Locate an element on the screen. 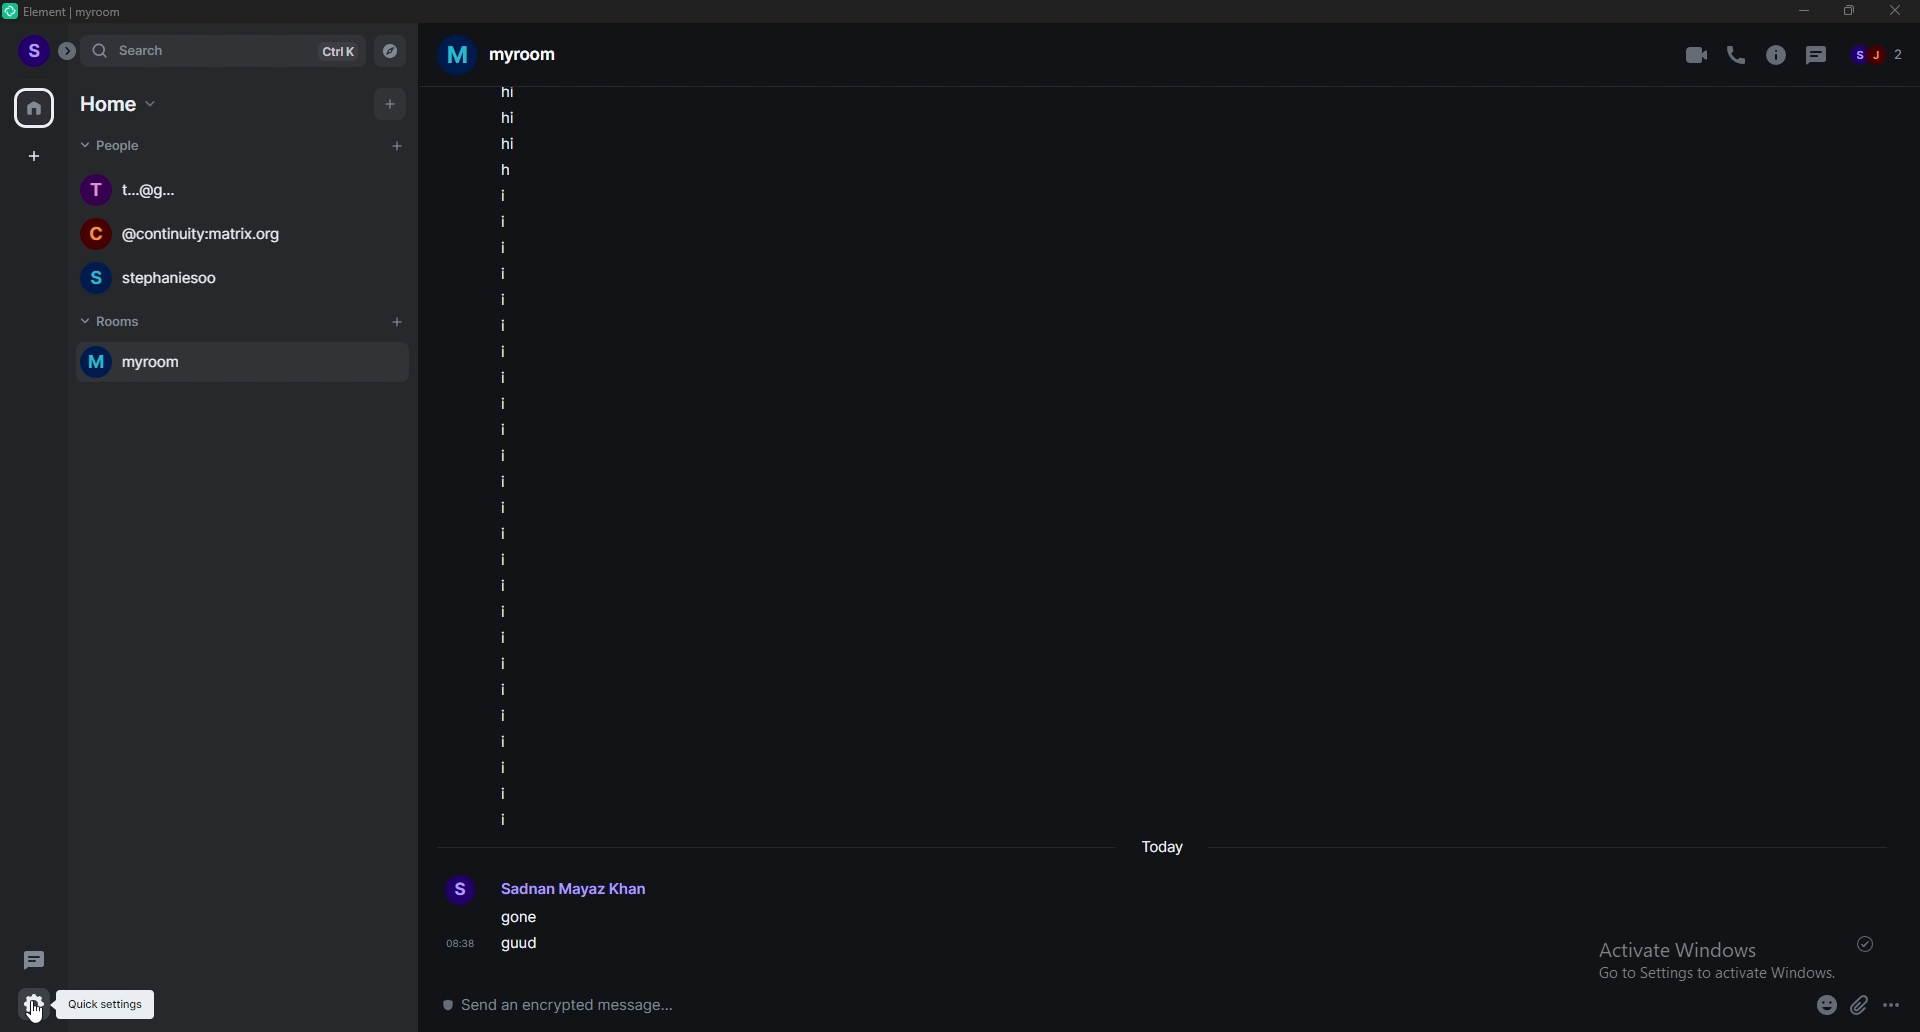  start chat is located at coordinates (397, 147).